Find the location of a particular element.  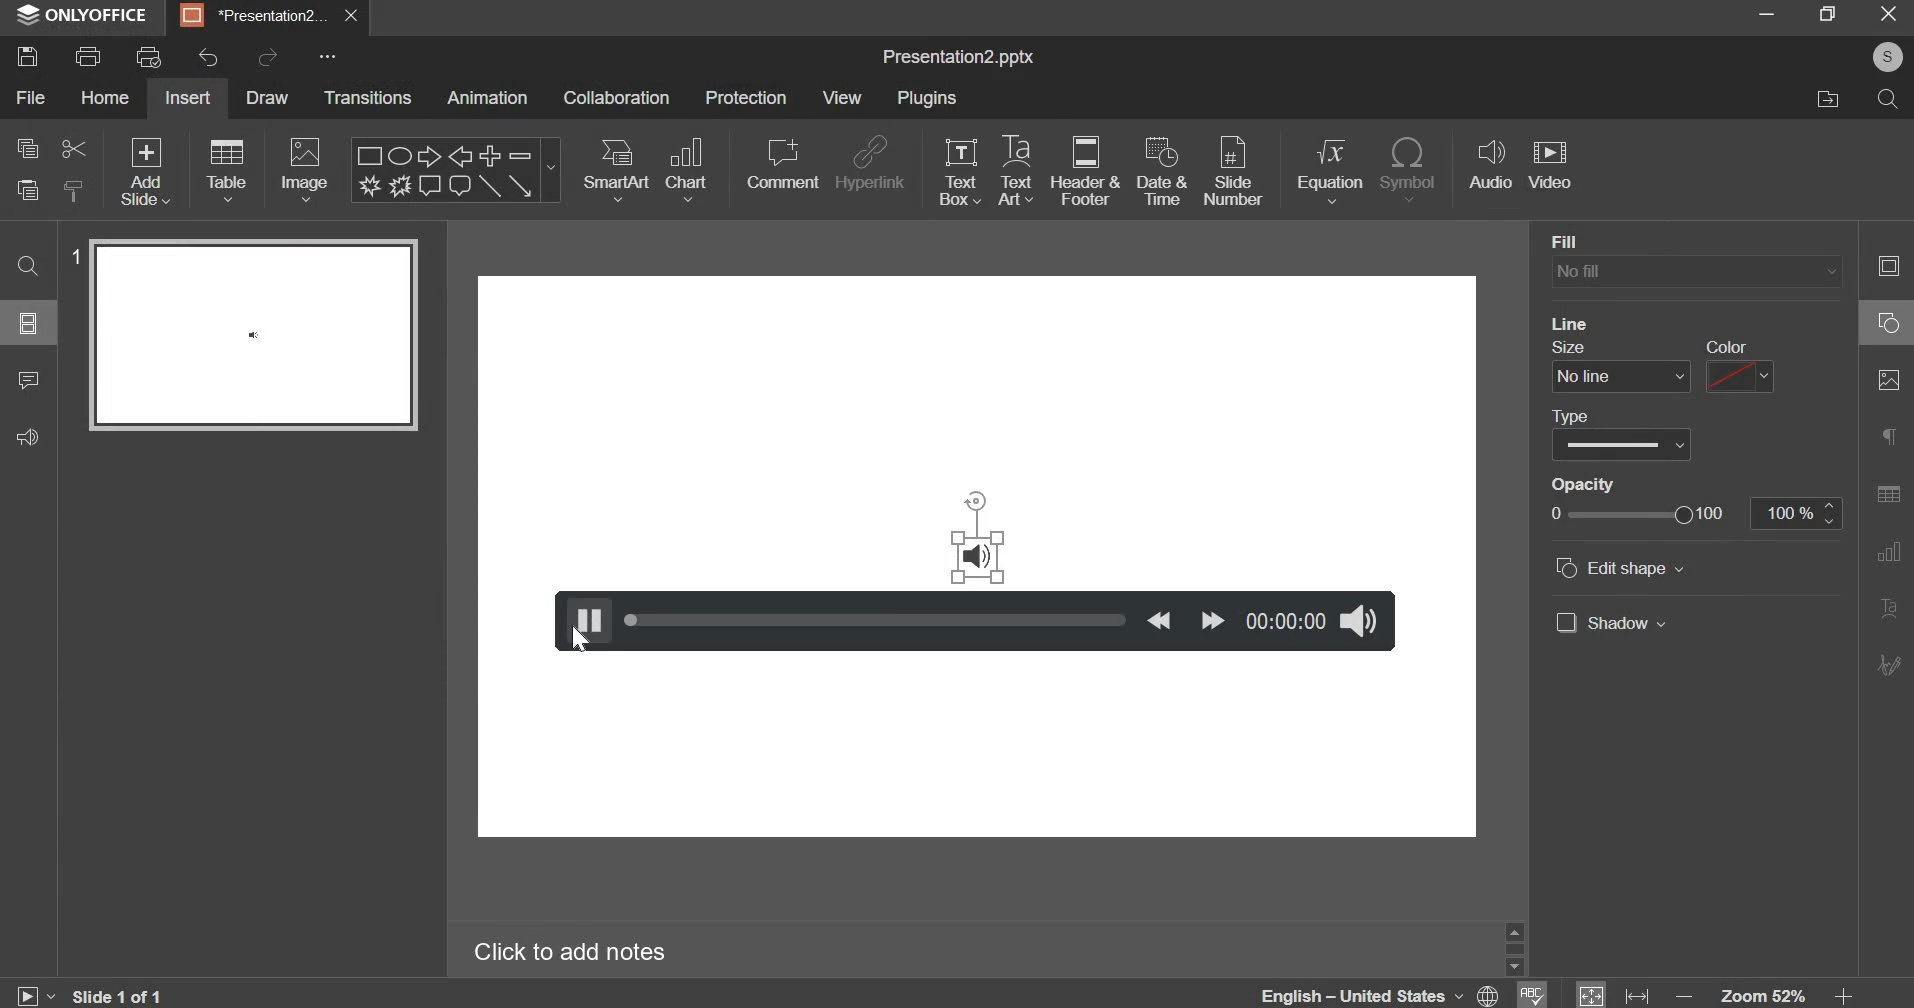

account holder is located at coordinates (1887, 57).